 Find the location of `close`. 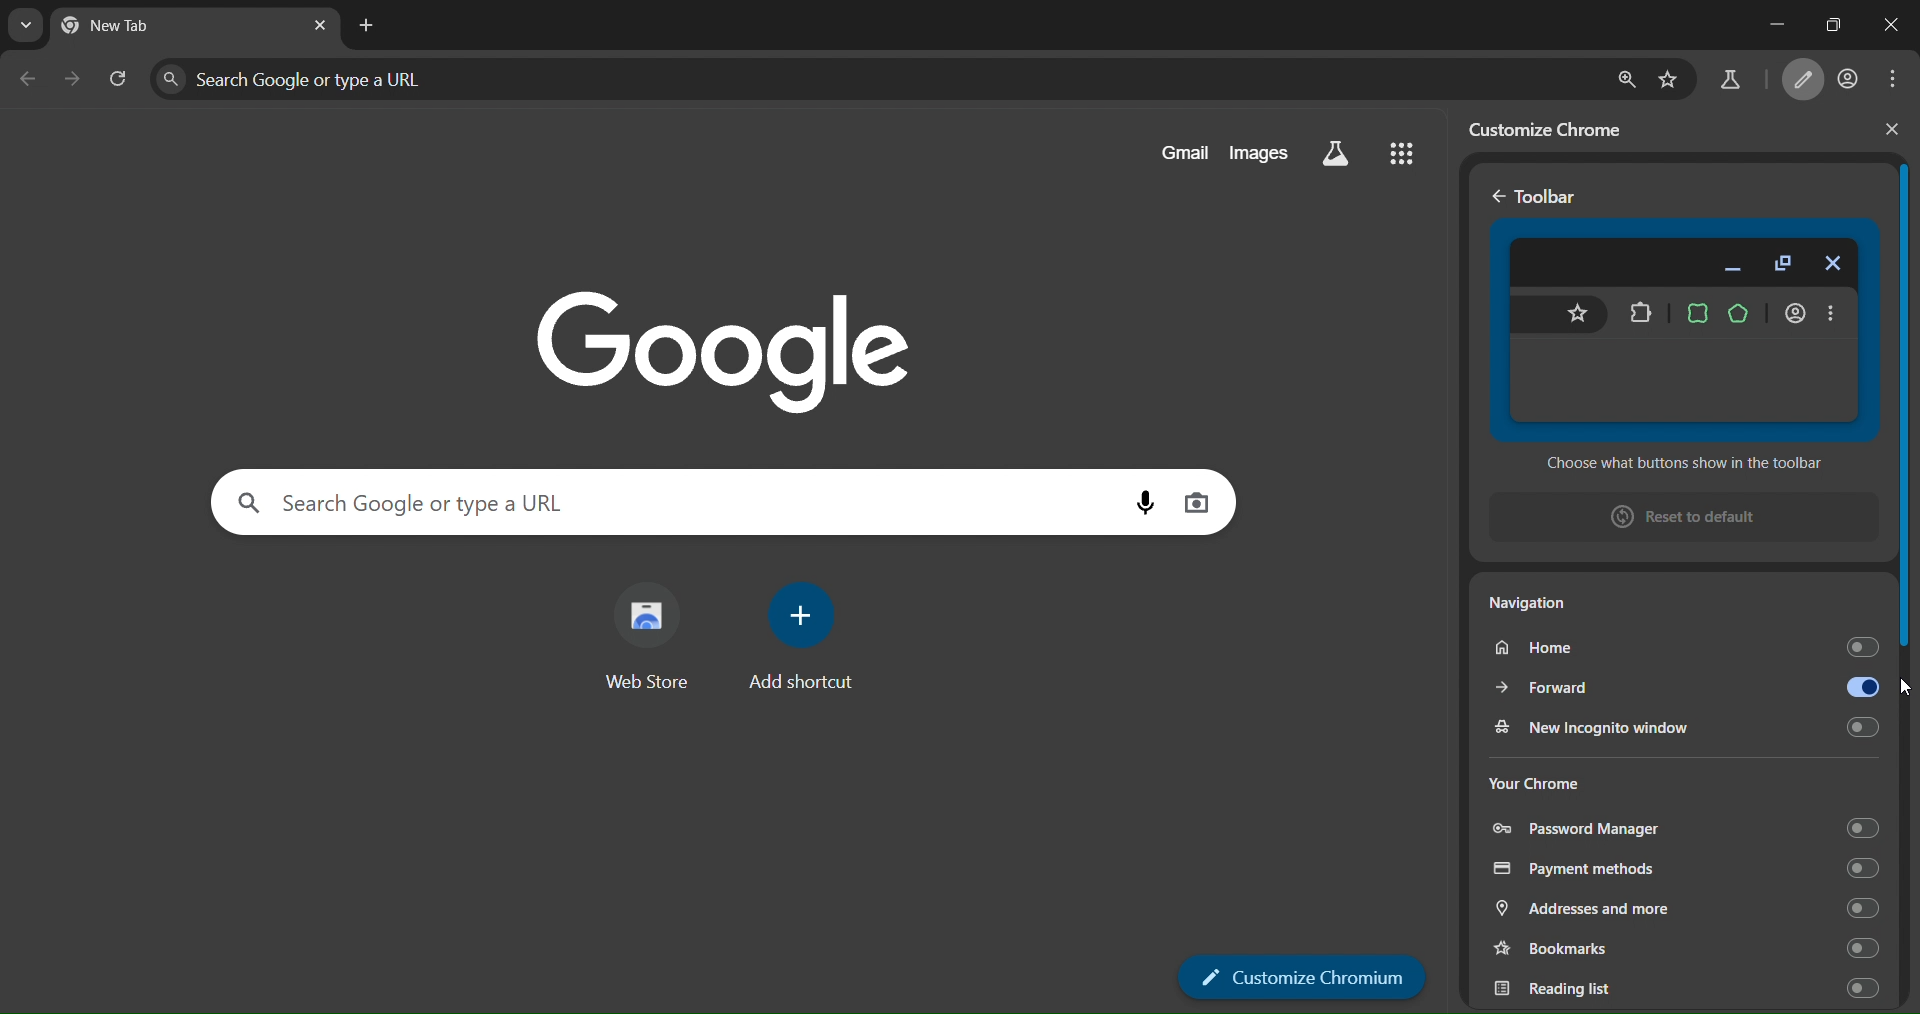

close is located at coordinates (1889, 134).